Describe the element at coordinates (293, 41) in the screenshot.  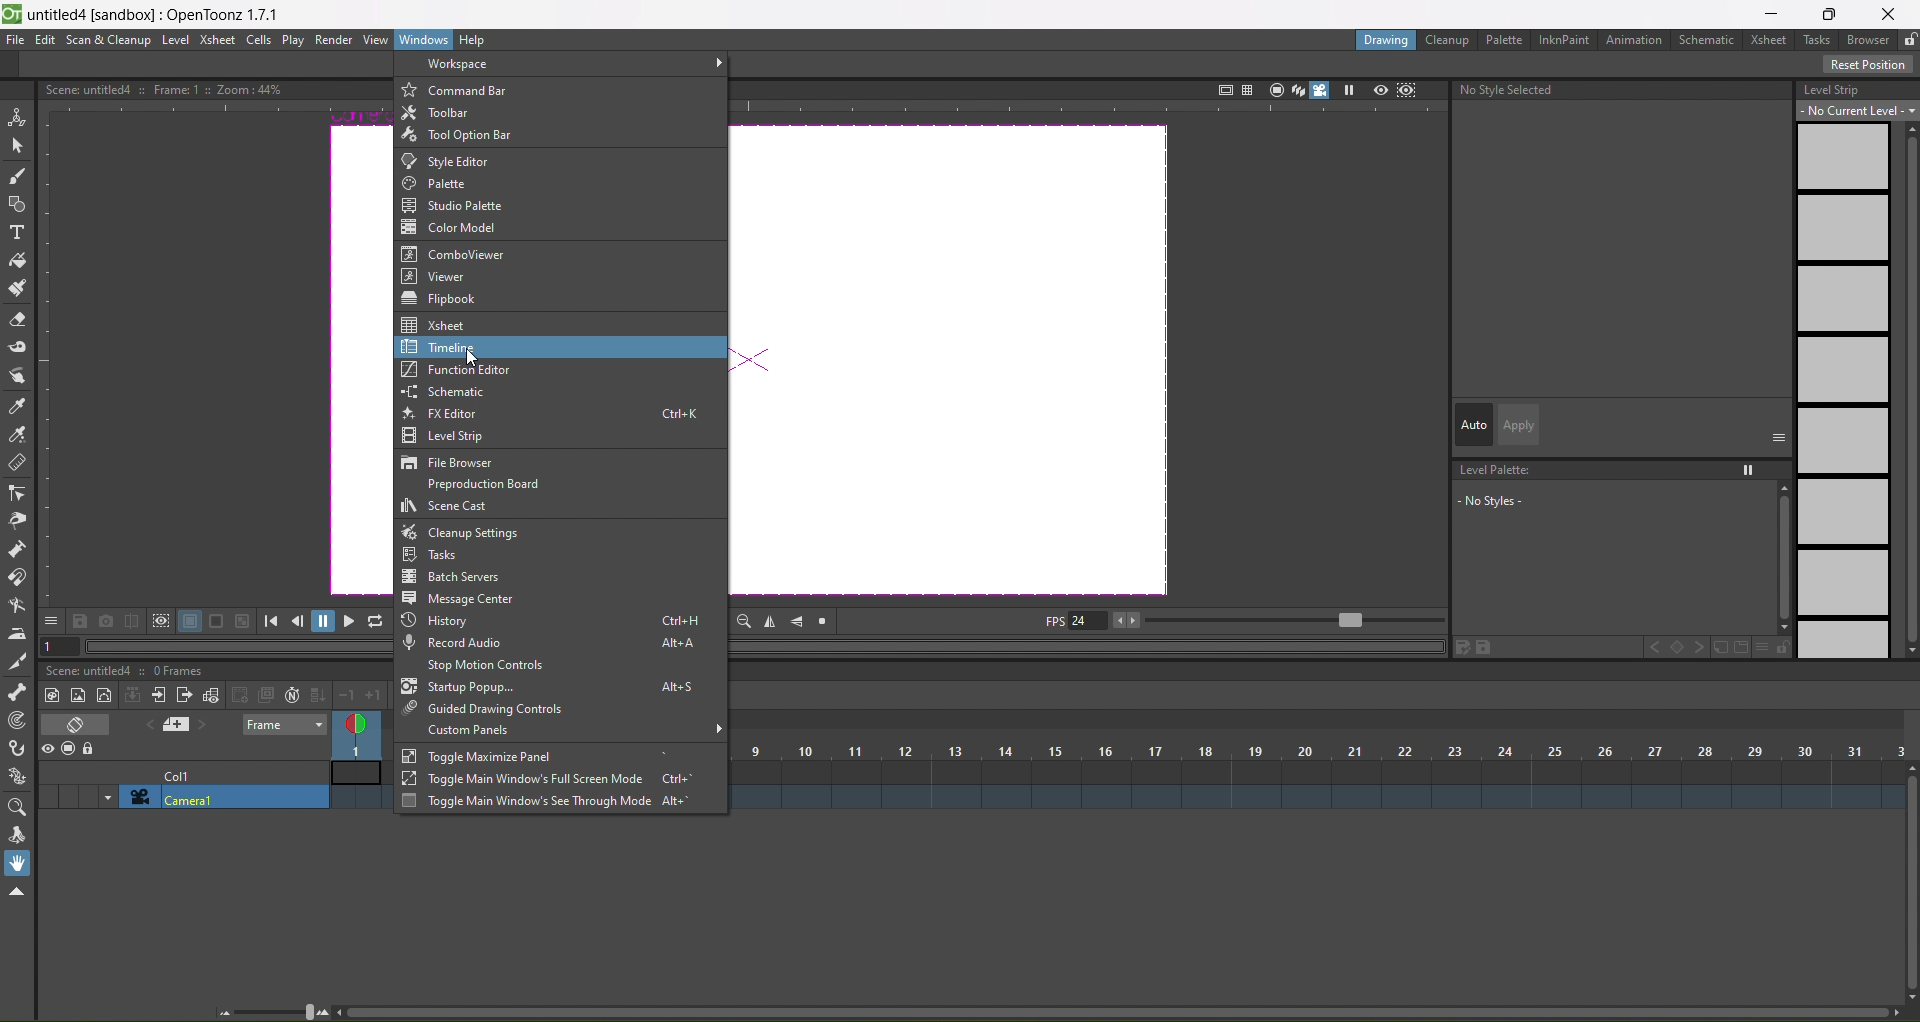
I see `play` at that location.